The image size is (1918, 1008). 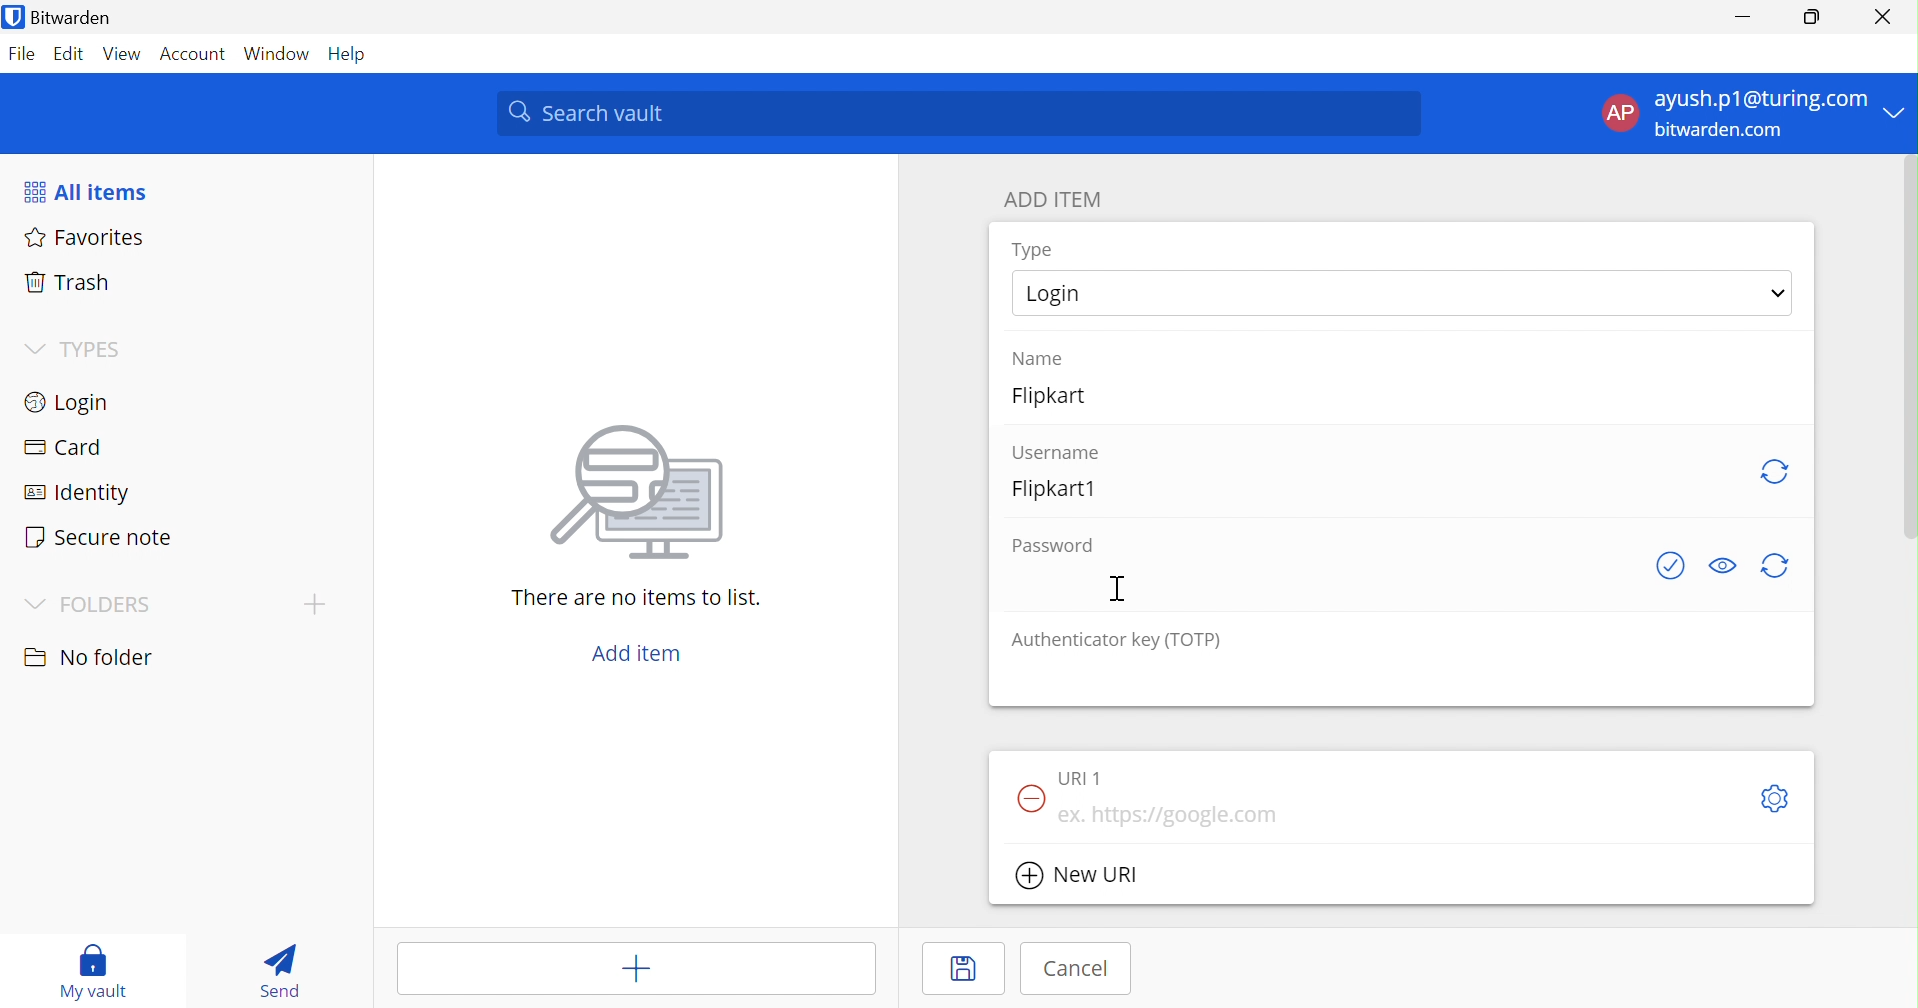 What do you see at coordinates (279, 54) in the screenshot?
I see `Windows` at bounding box center [279, 54].